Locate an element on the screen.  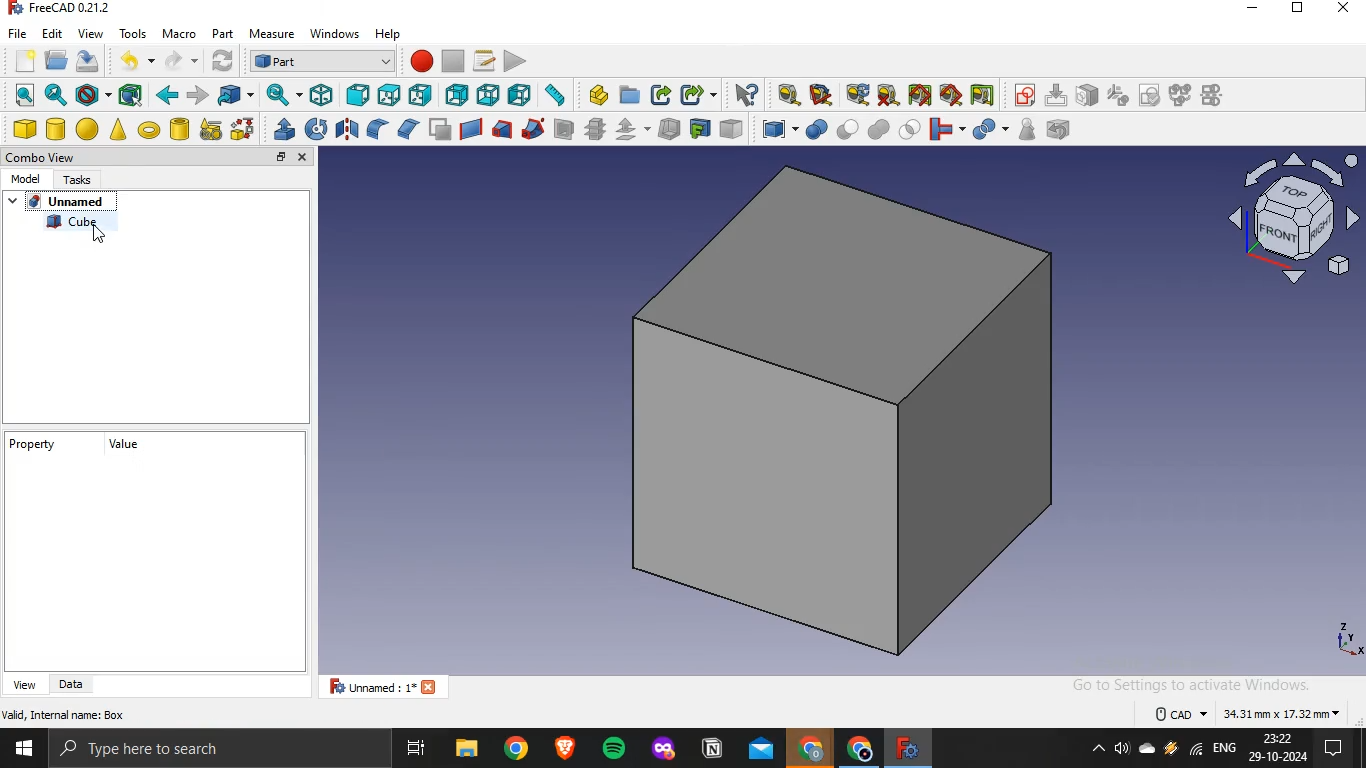
spotify is located at coordinates (616, 750).